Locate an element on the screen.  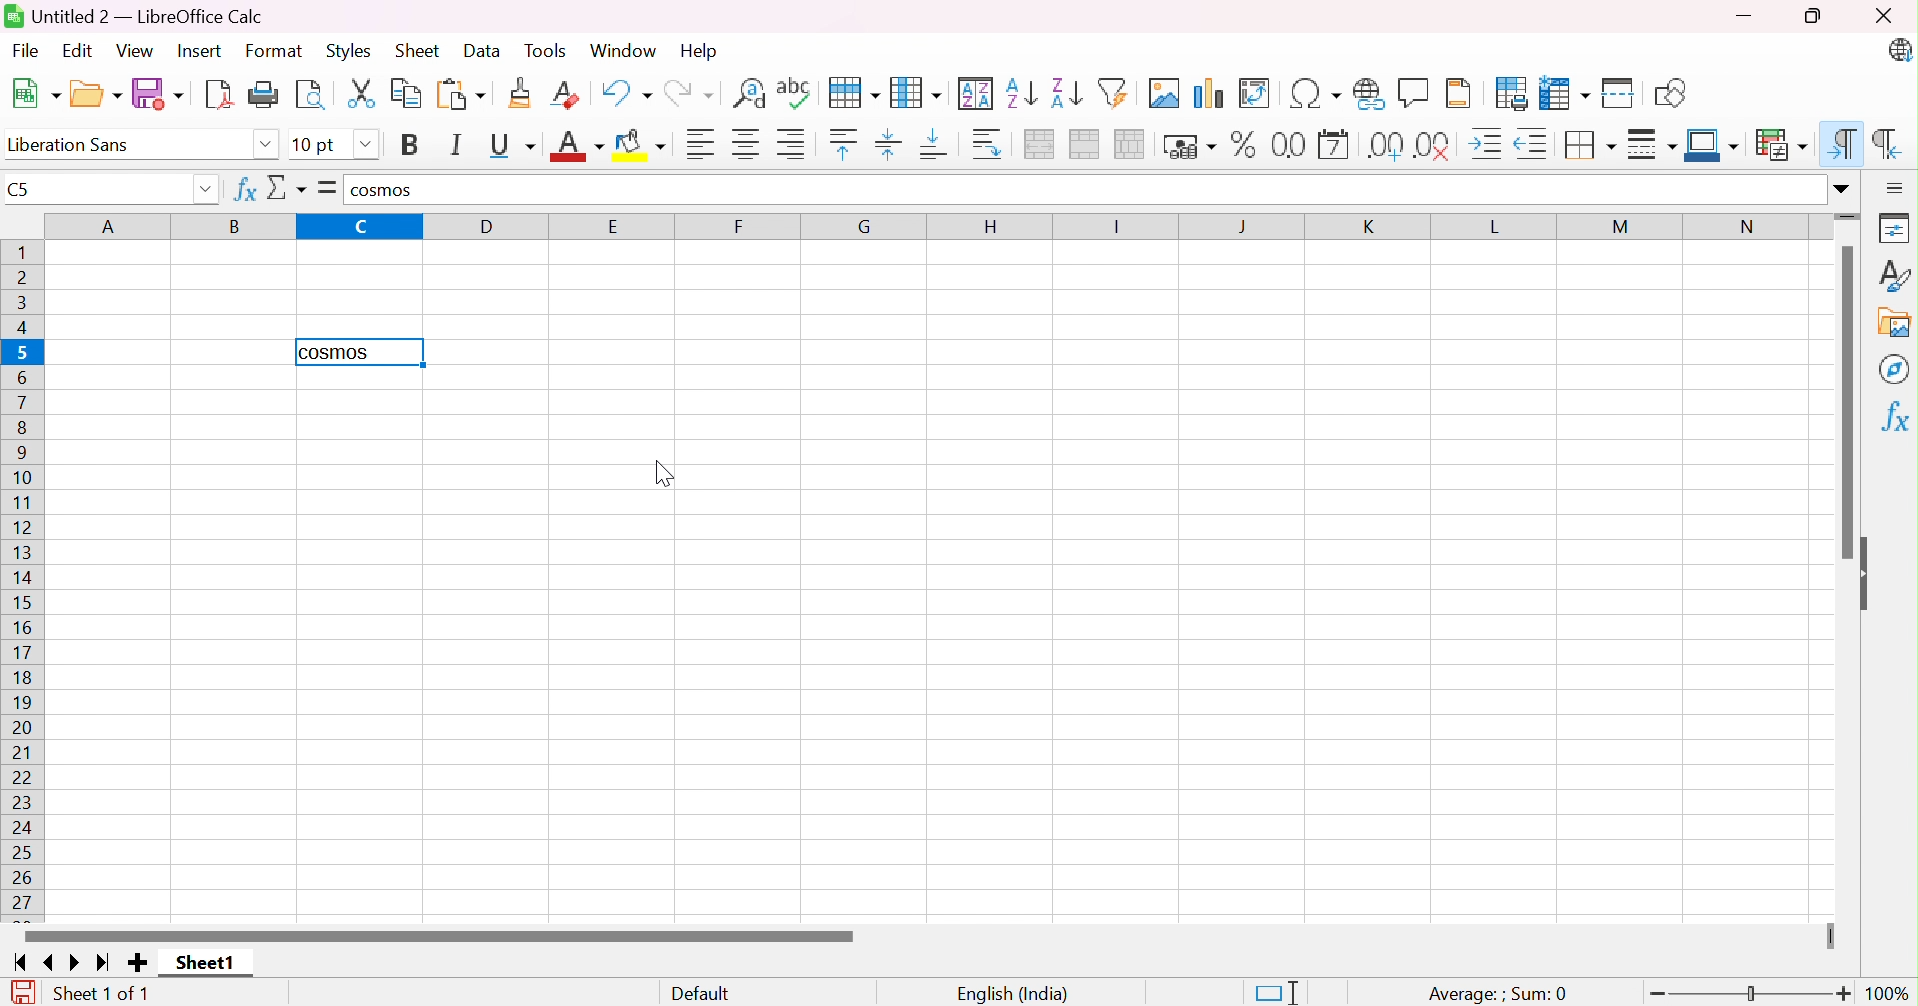
Edit is located at coordinates (83, 52).